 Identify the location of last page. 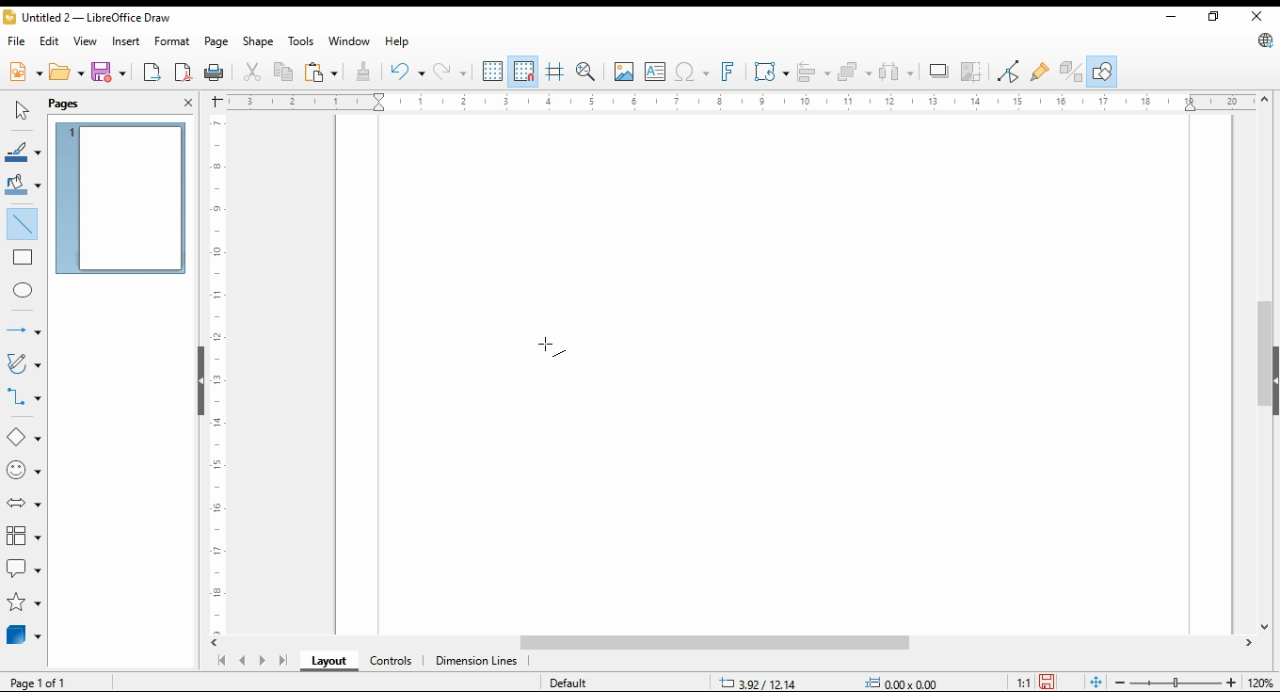
(282, 662).